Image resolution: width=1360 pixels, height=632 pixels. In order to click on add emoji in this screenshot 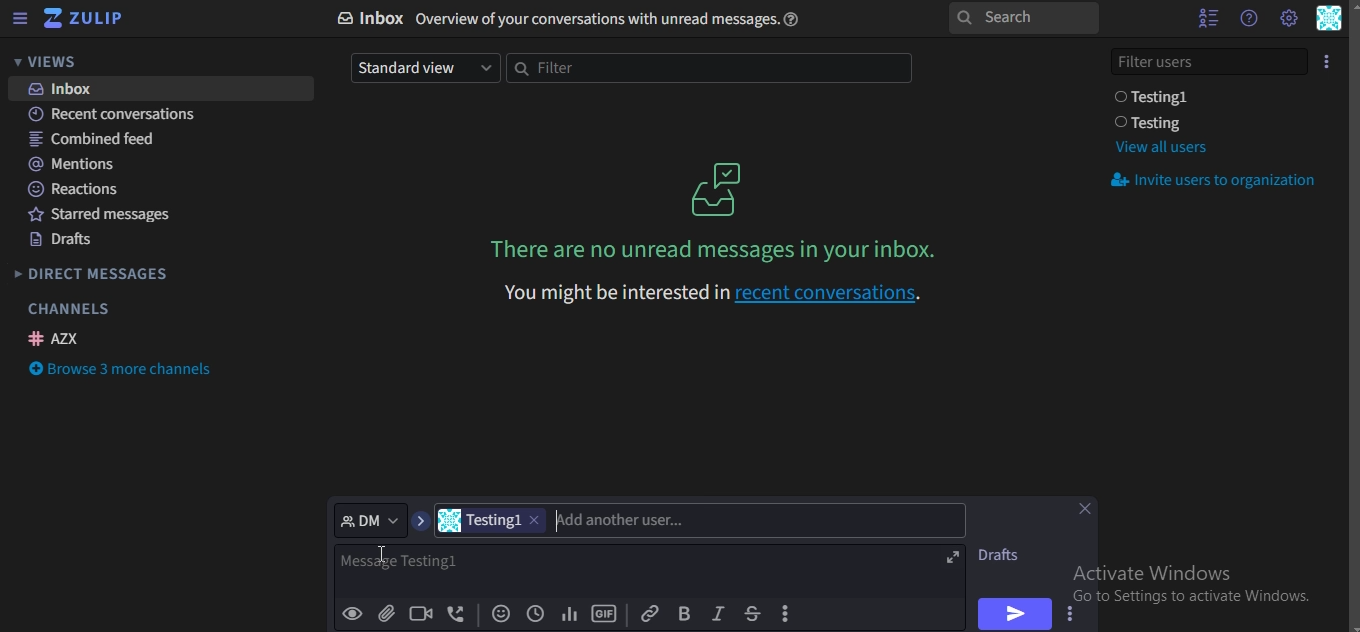, I will do `click(502, 615)`.